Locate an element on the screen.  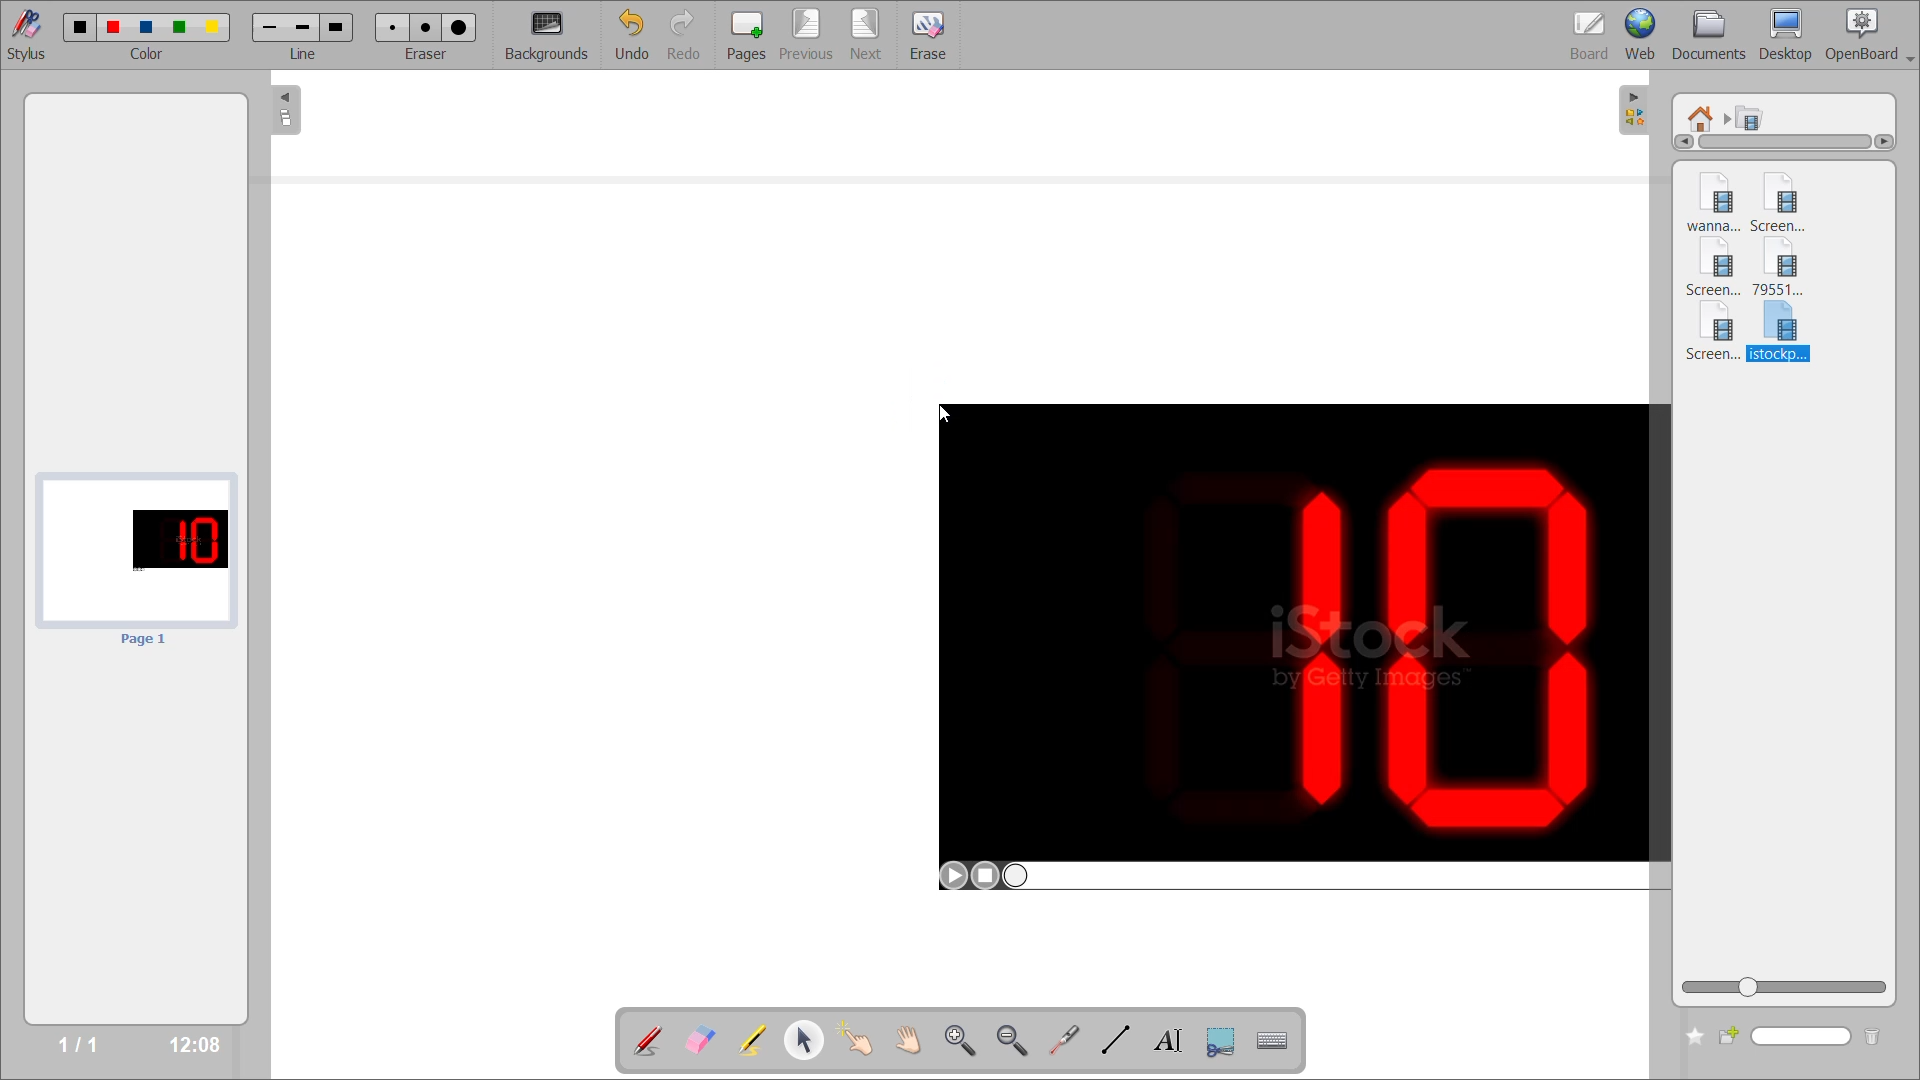
write text is located at coordinates (1169, 1042).